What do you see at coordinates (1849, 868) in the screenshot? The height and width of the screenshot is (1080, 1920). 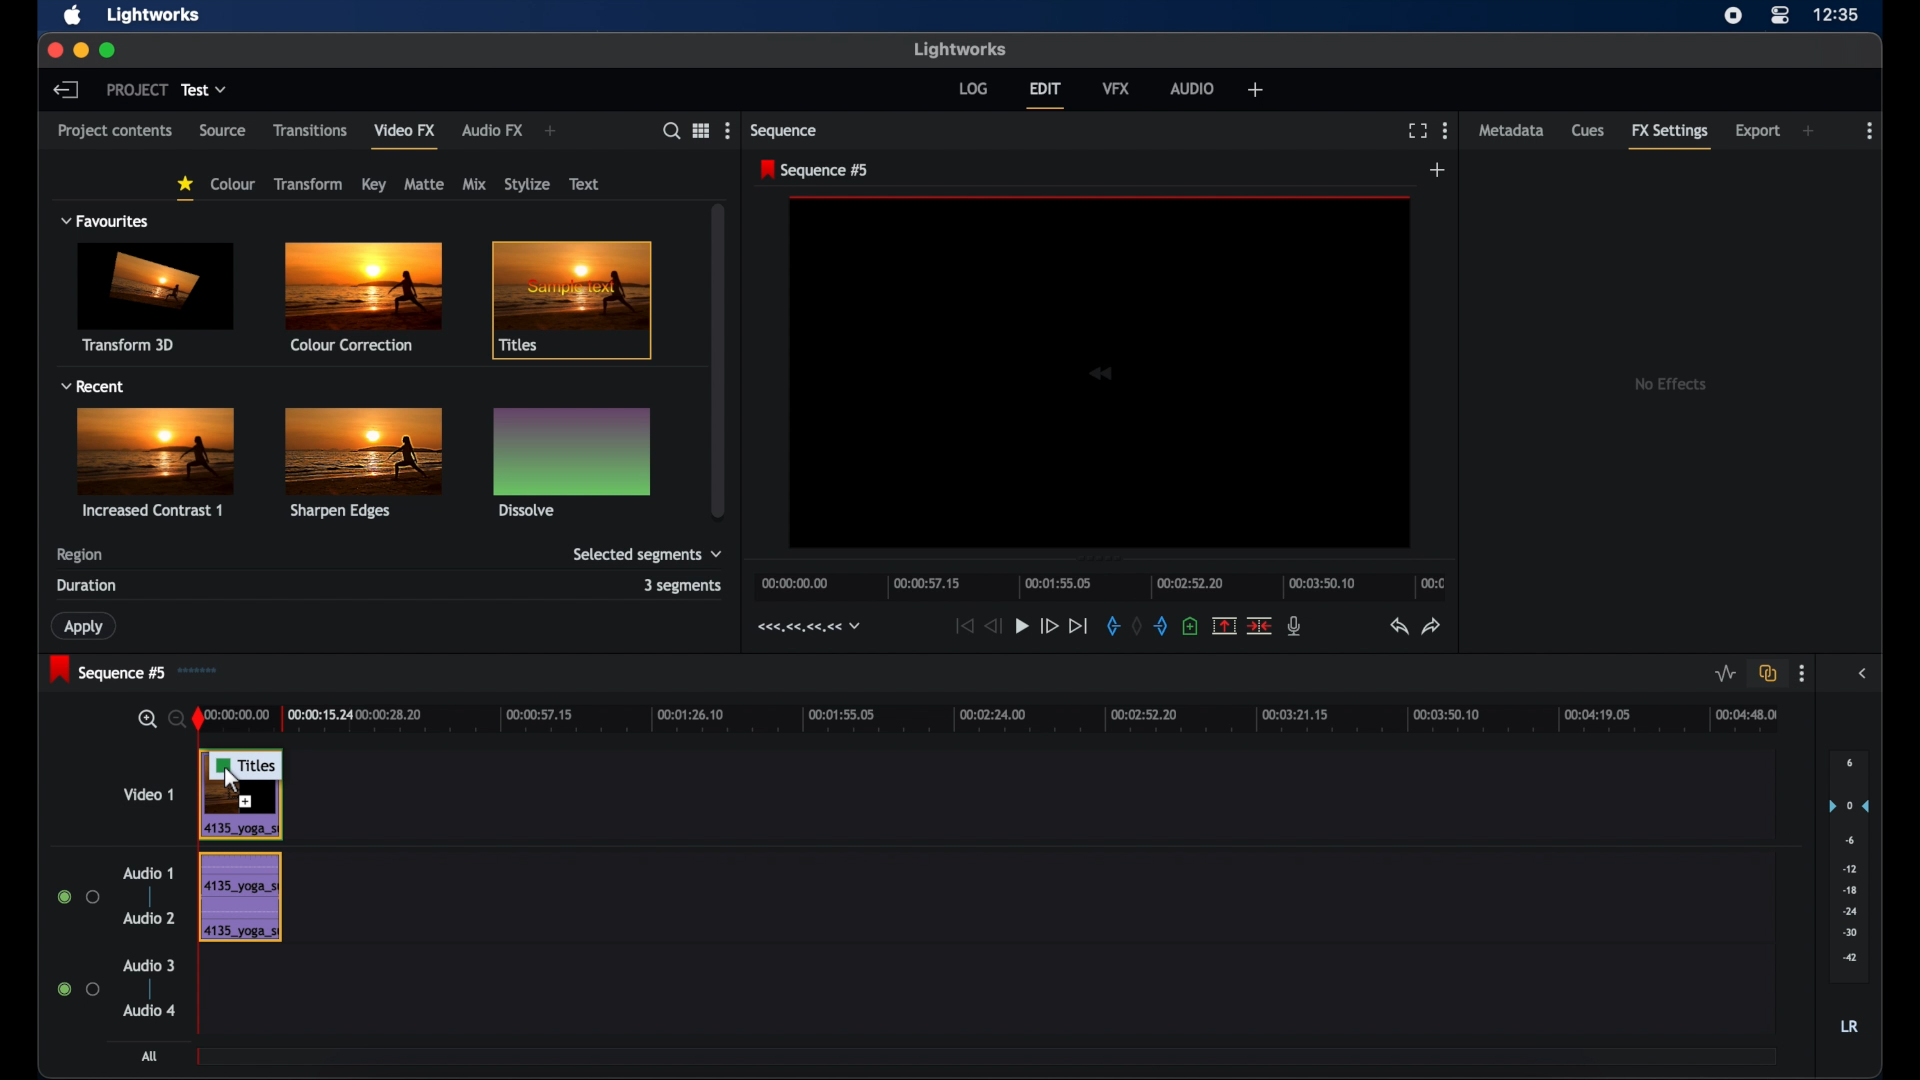 I see `audio output level` at bounding box center [1849, 868].